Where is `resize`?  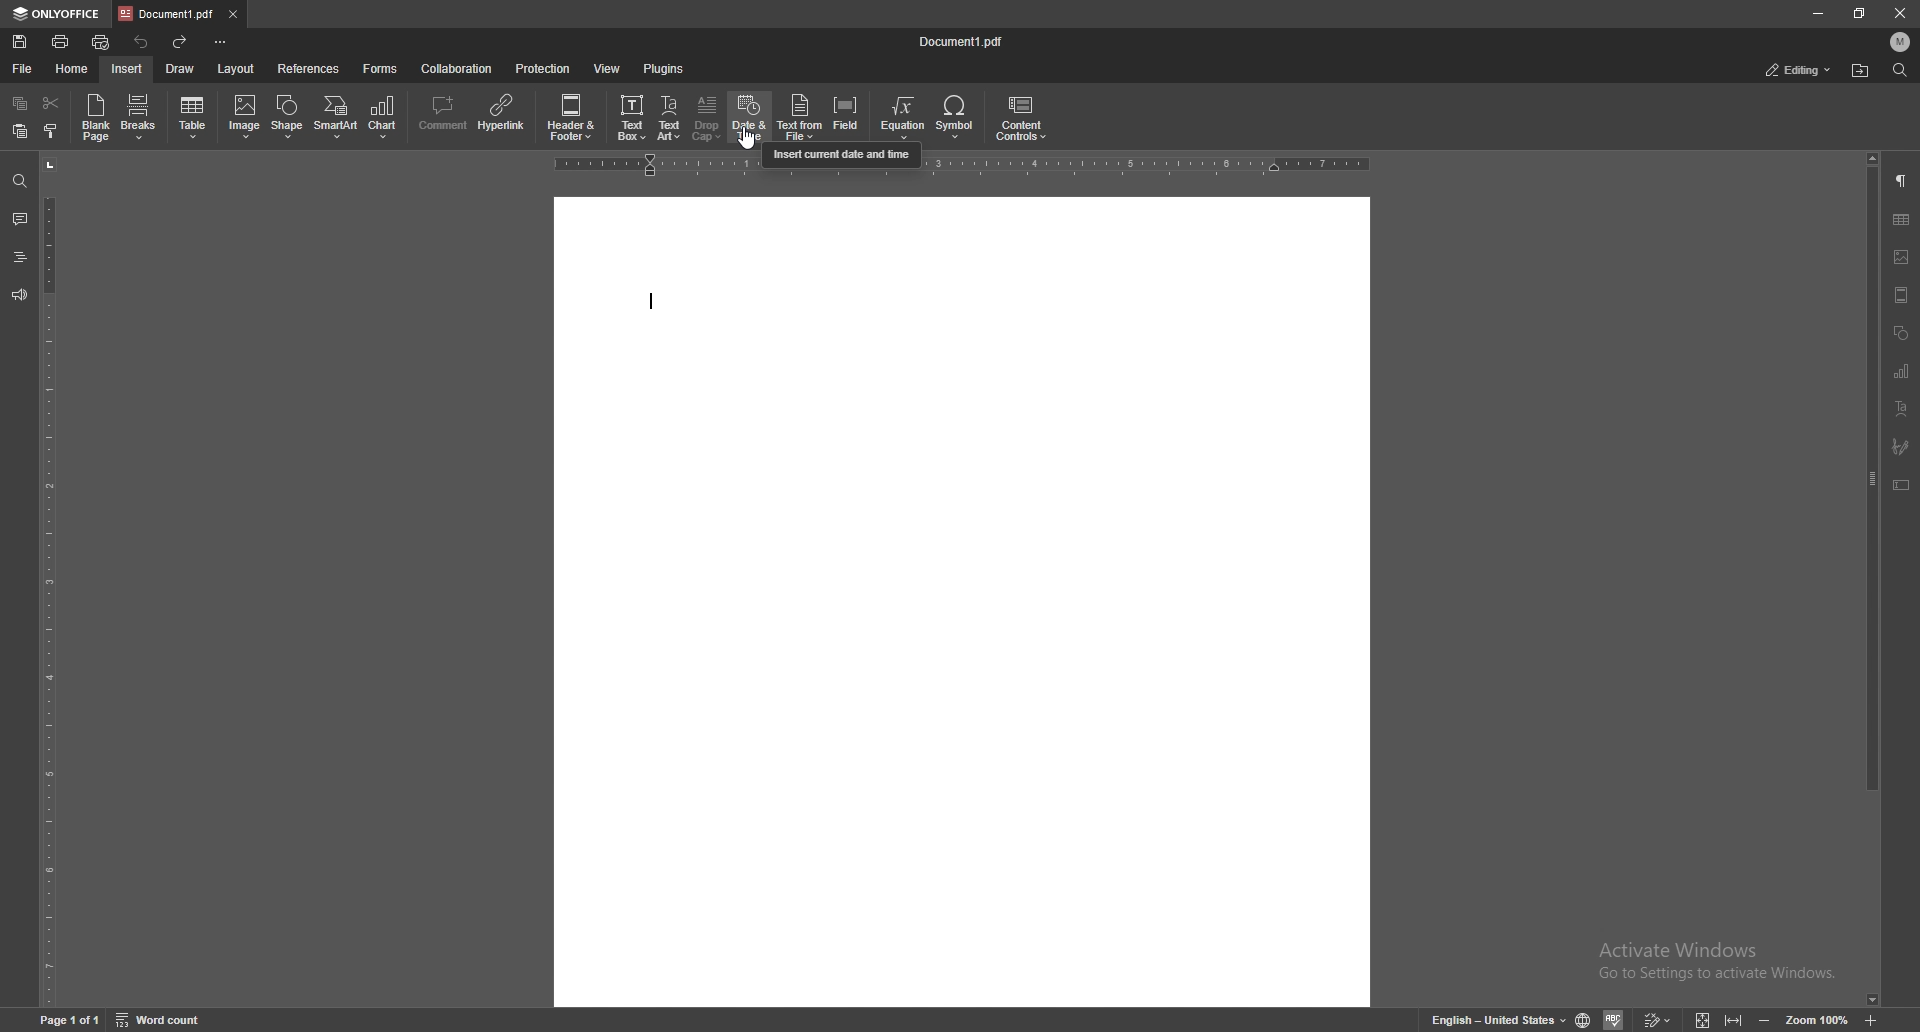
resize is located at coordinates (1860, 13).